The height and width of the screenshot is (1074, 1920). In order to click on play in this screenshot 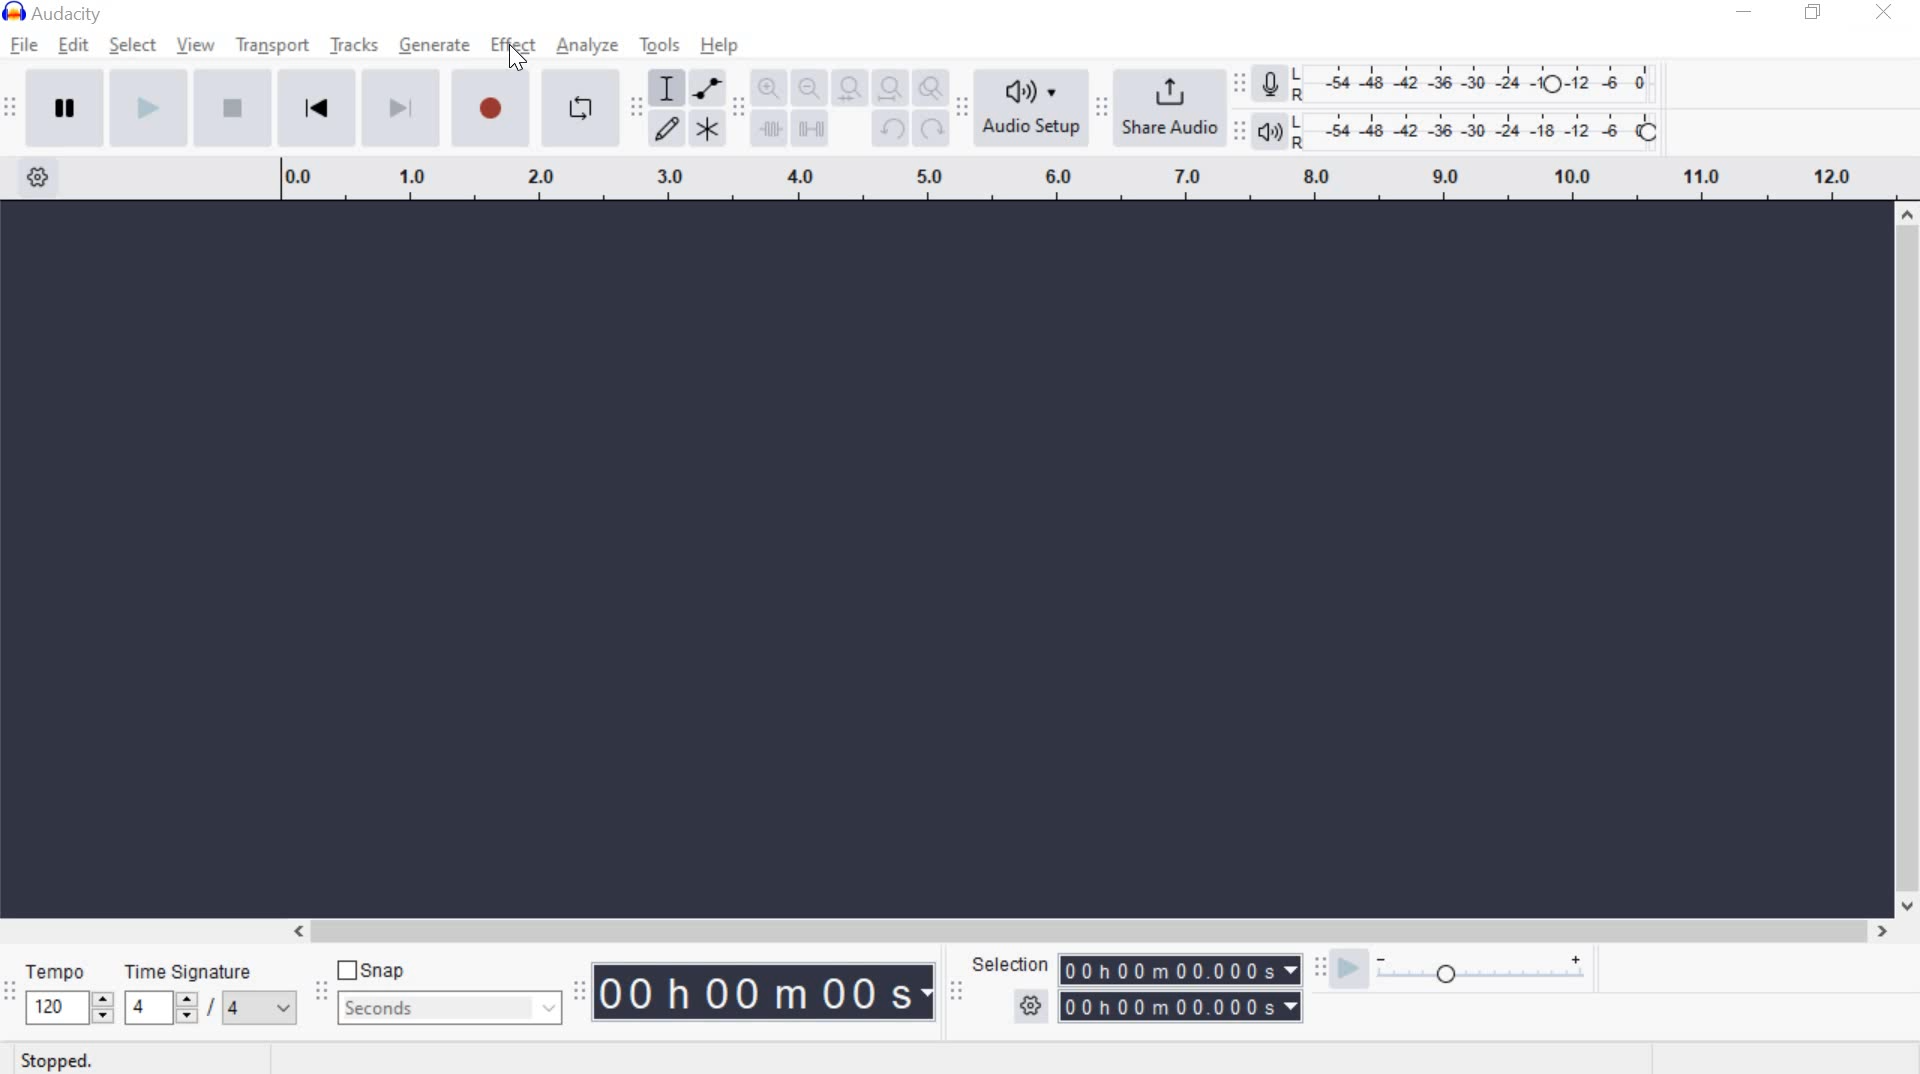, I will do `click(146, 110)`.